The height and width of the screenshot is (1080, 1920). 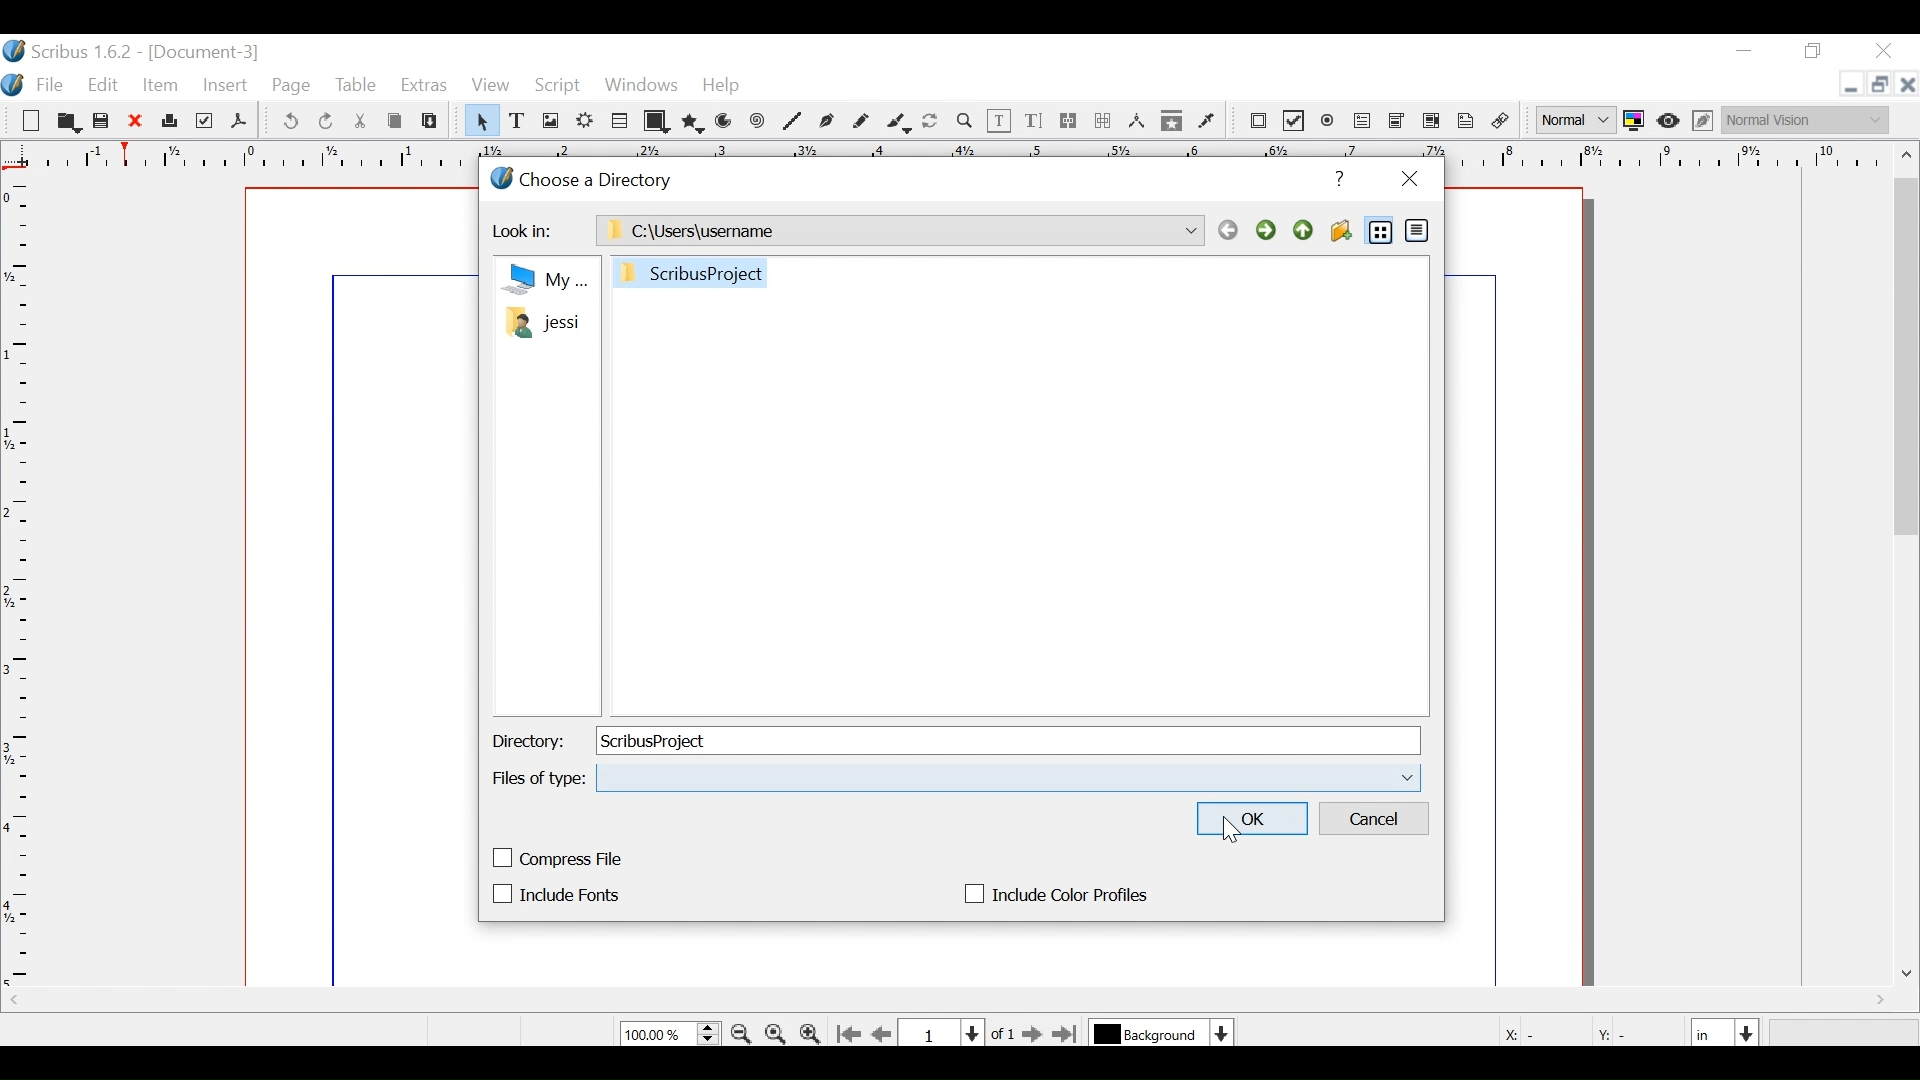 What do you see at coordinates (136, 122) in the screenshot?
I see `Close` at bounding box center [136, 122].